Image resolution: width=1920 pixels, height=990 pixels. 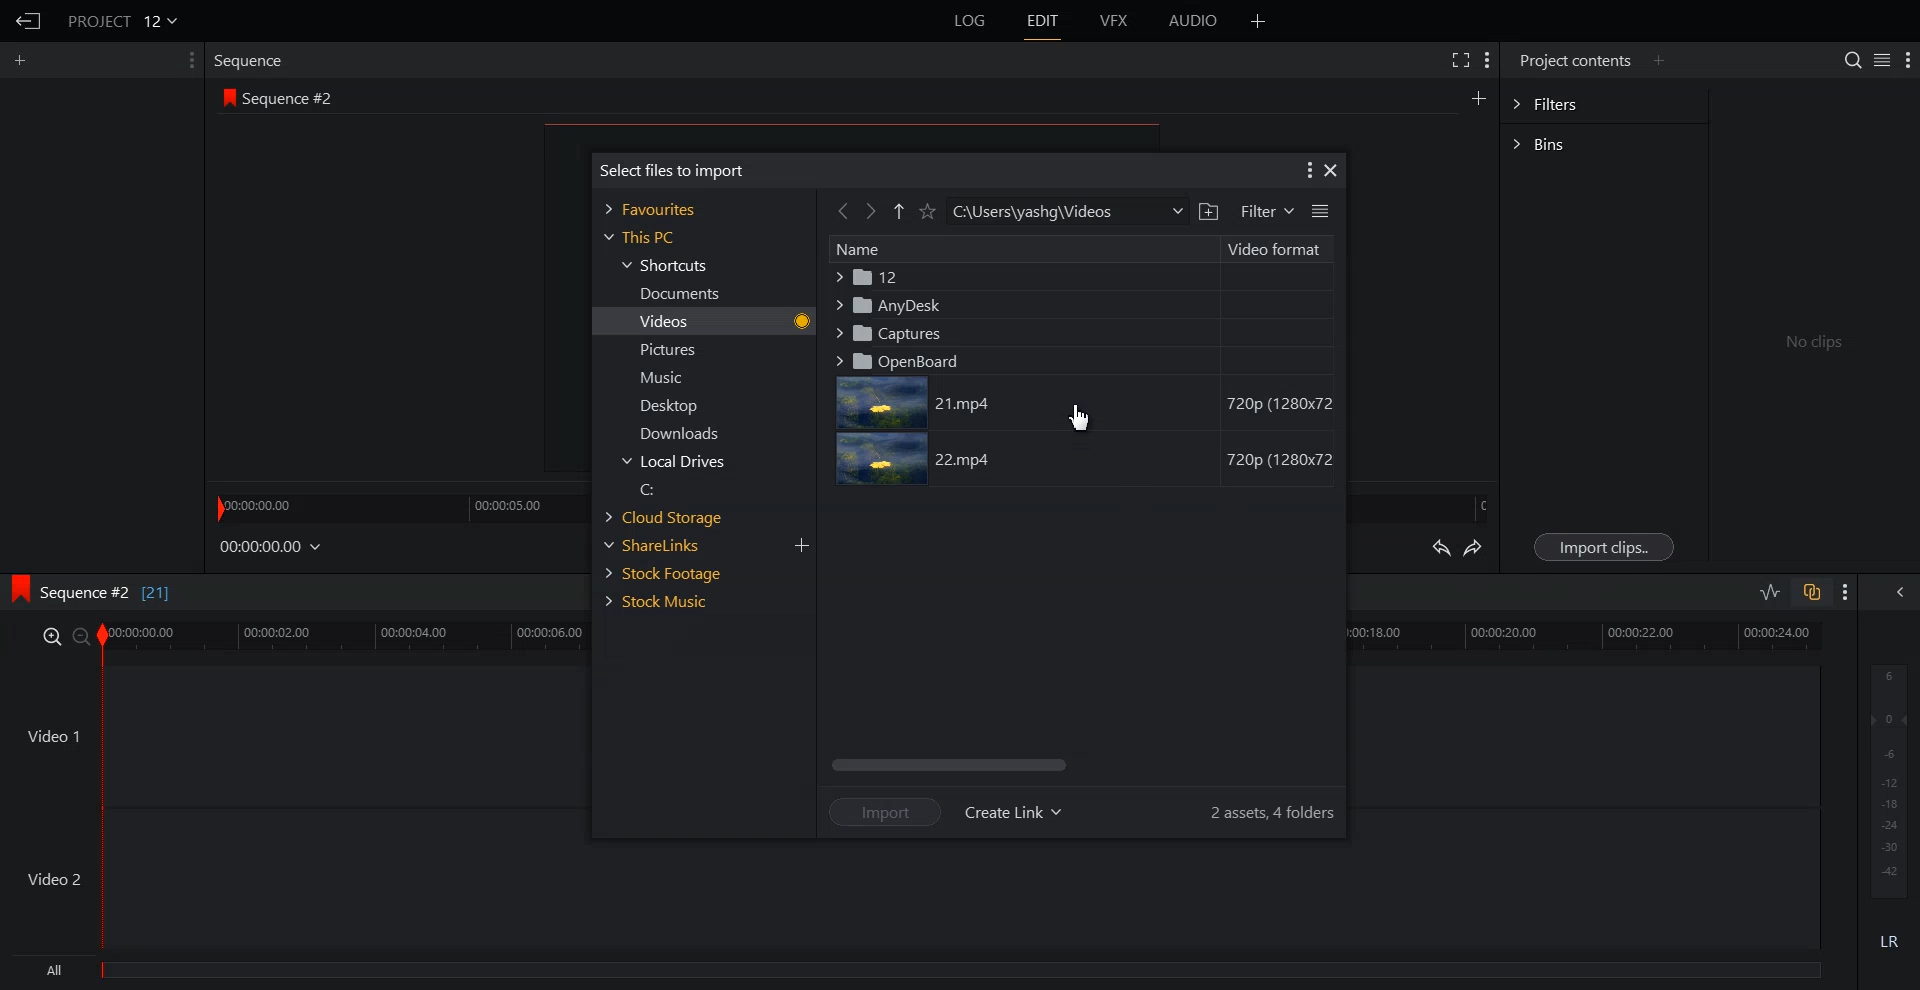 What do you see at coordinates (677, 378) in the screenshot?
I see `Music` at bounding box center [677, 378].